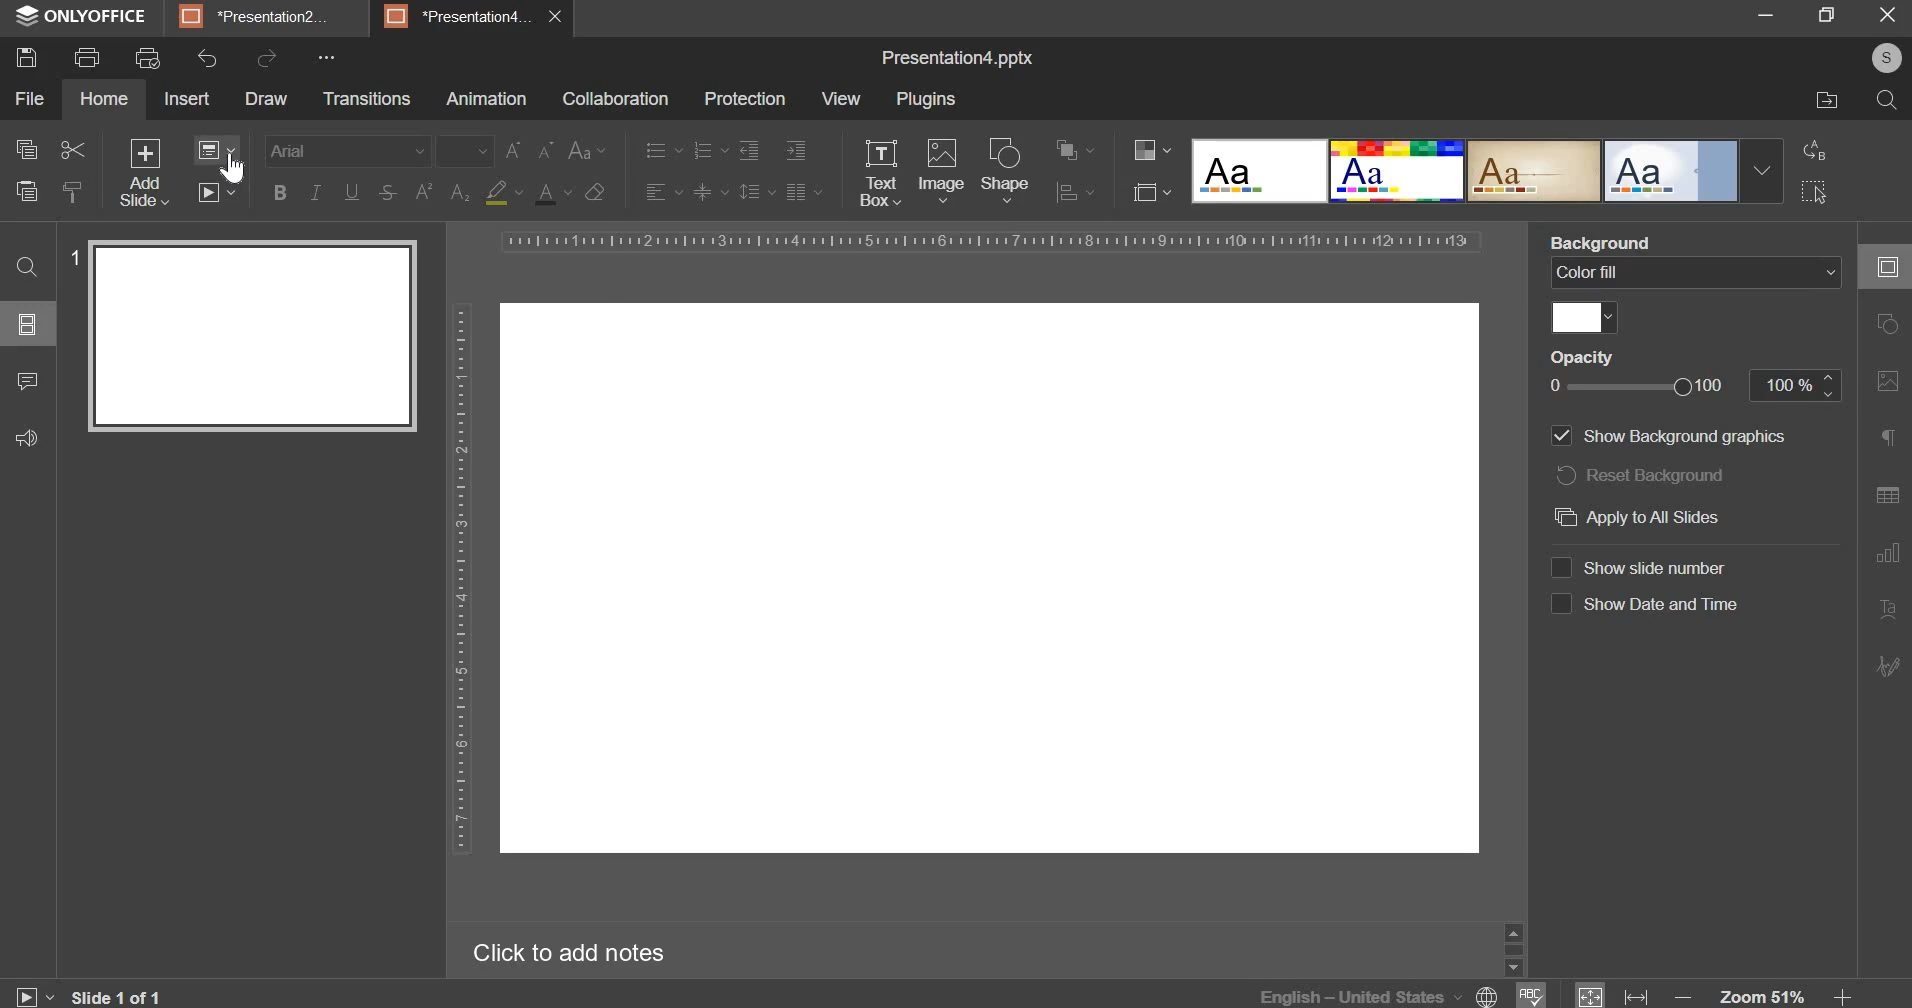 The height and width of the screenshot is (1008, 1912). Describe the element at coordinates (72, 150) in the screenshot. I see `cut` at that location.